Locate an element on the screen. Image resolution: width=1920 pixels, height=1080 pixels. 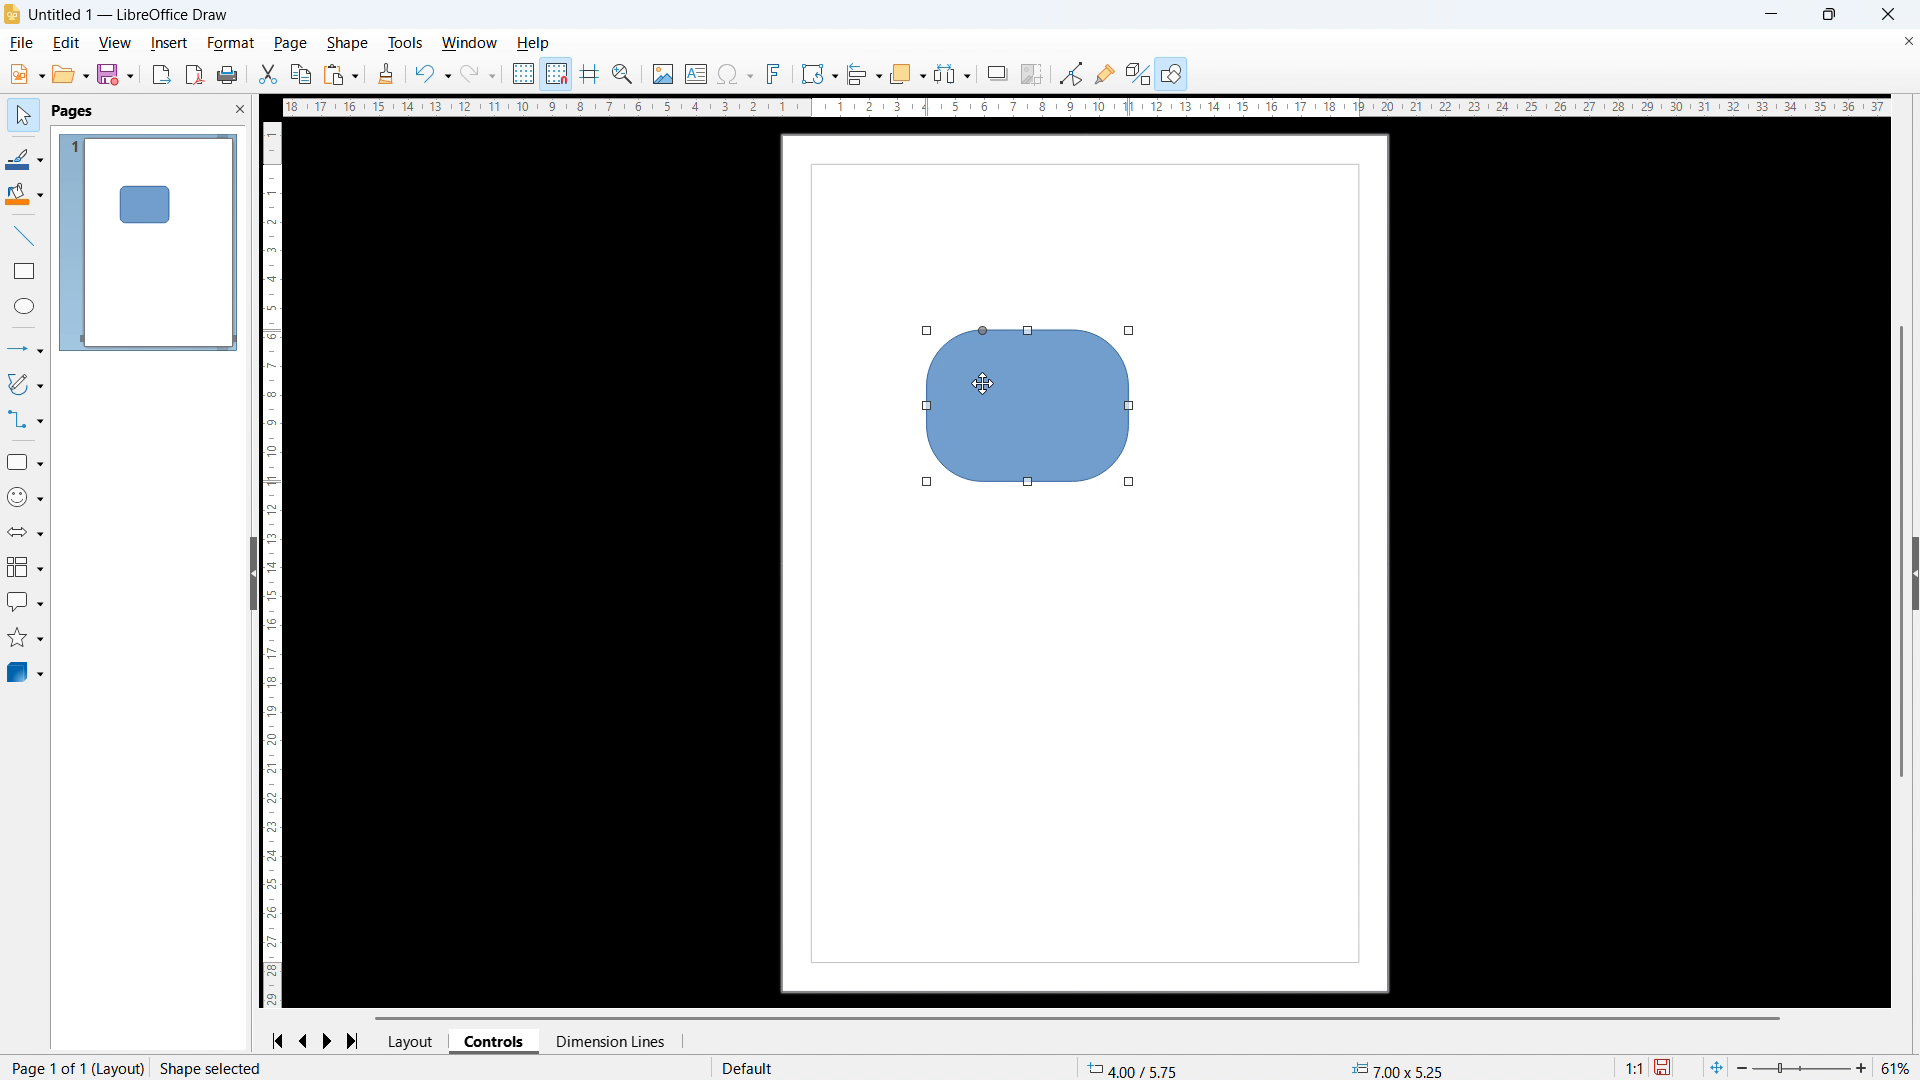
save  is located at coordinates (115, 75).